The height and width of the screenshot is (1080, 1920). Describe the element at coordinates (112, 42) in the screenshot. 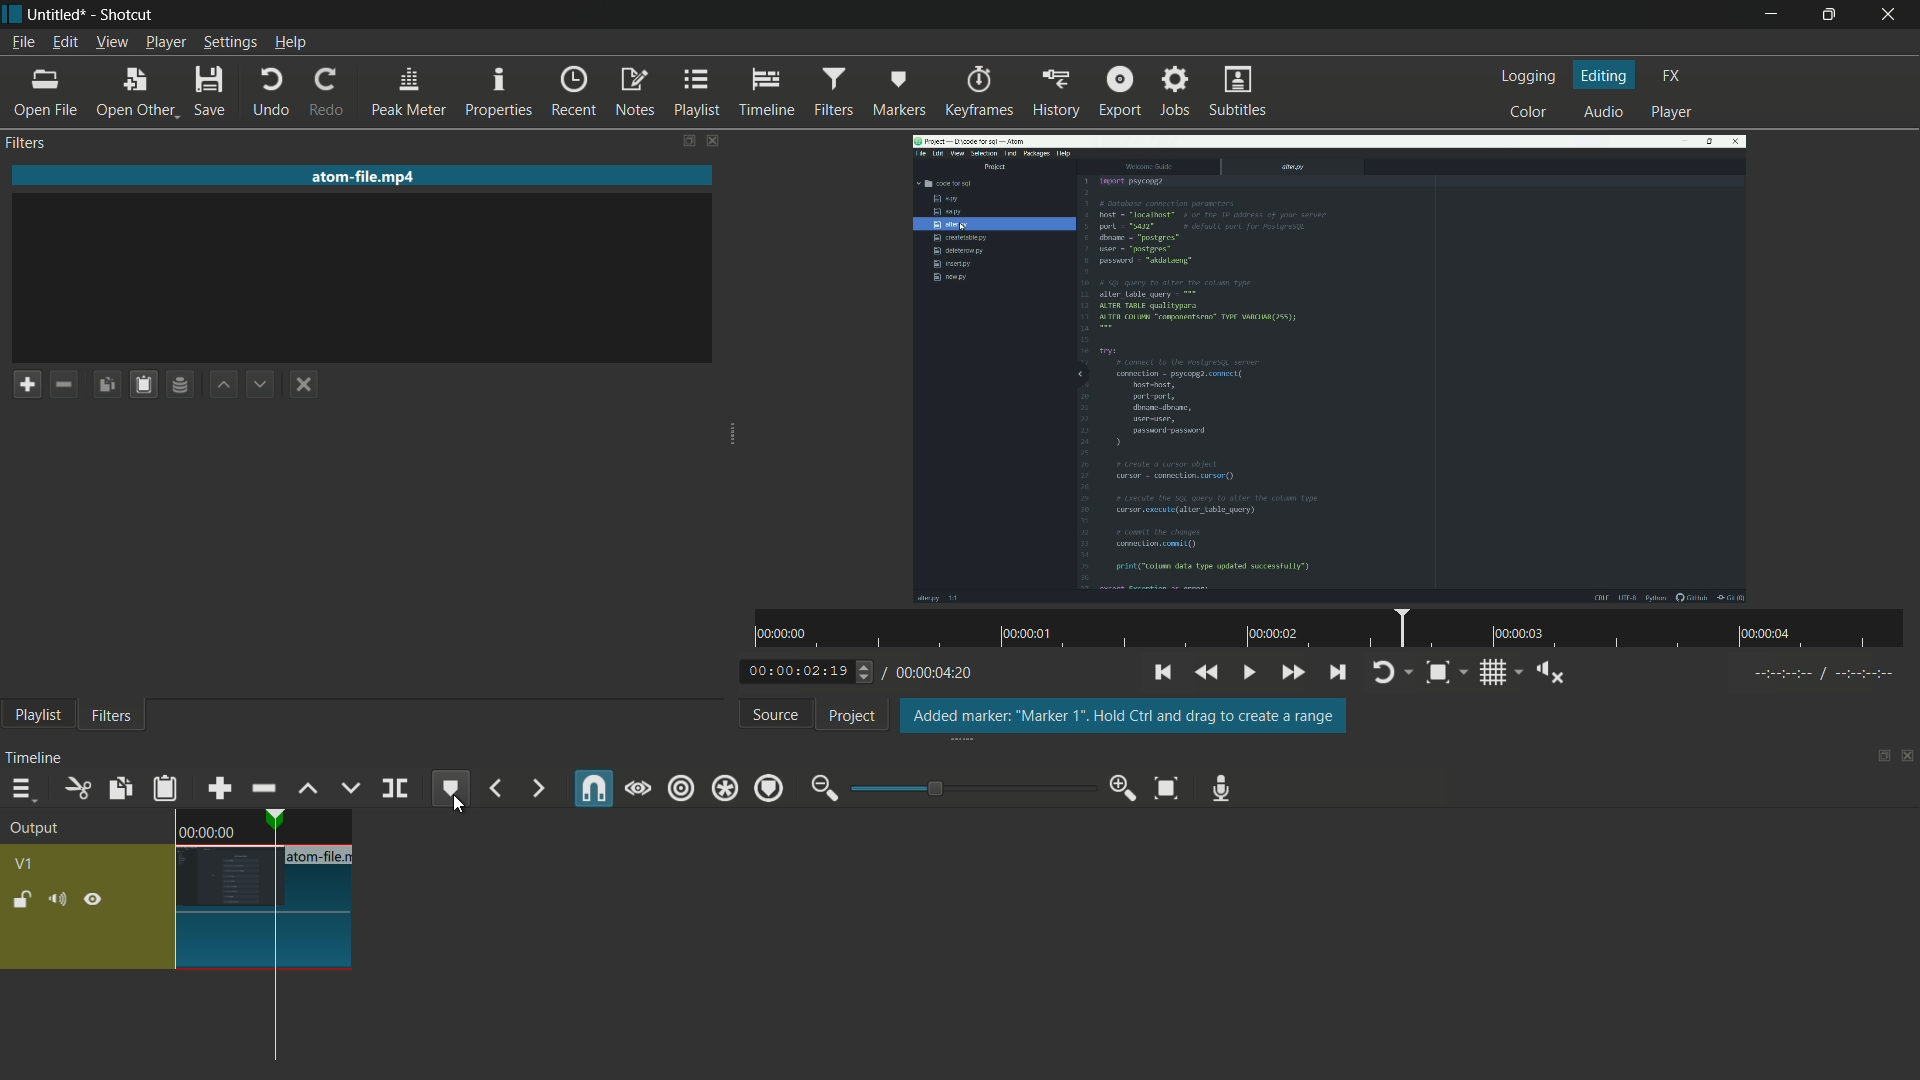

I see `view menu` at that location.